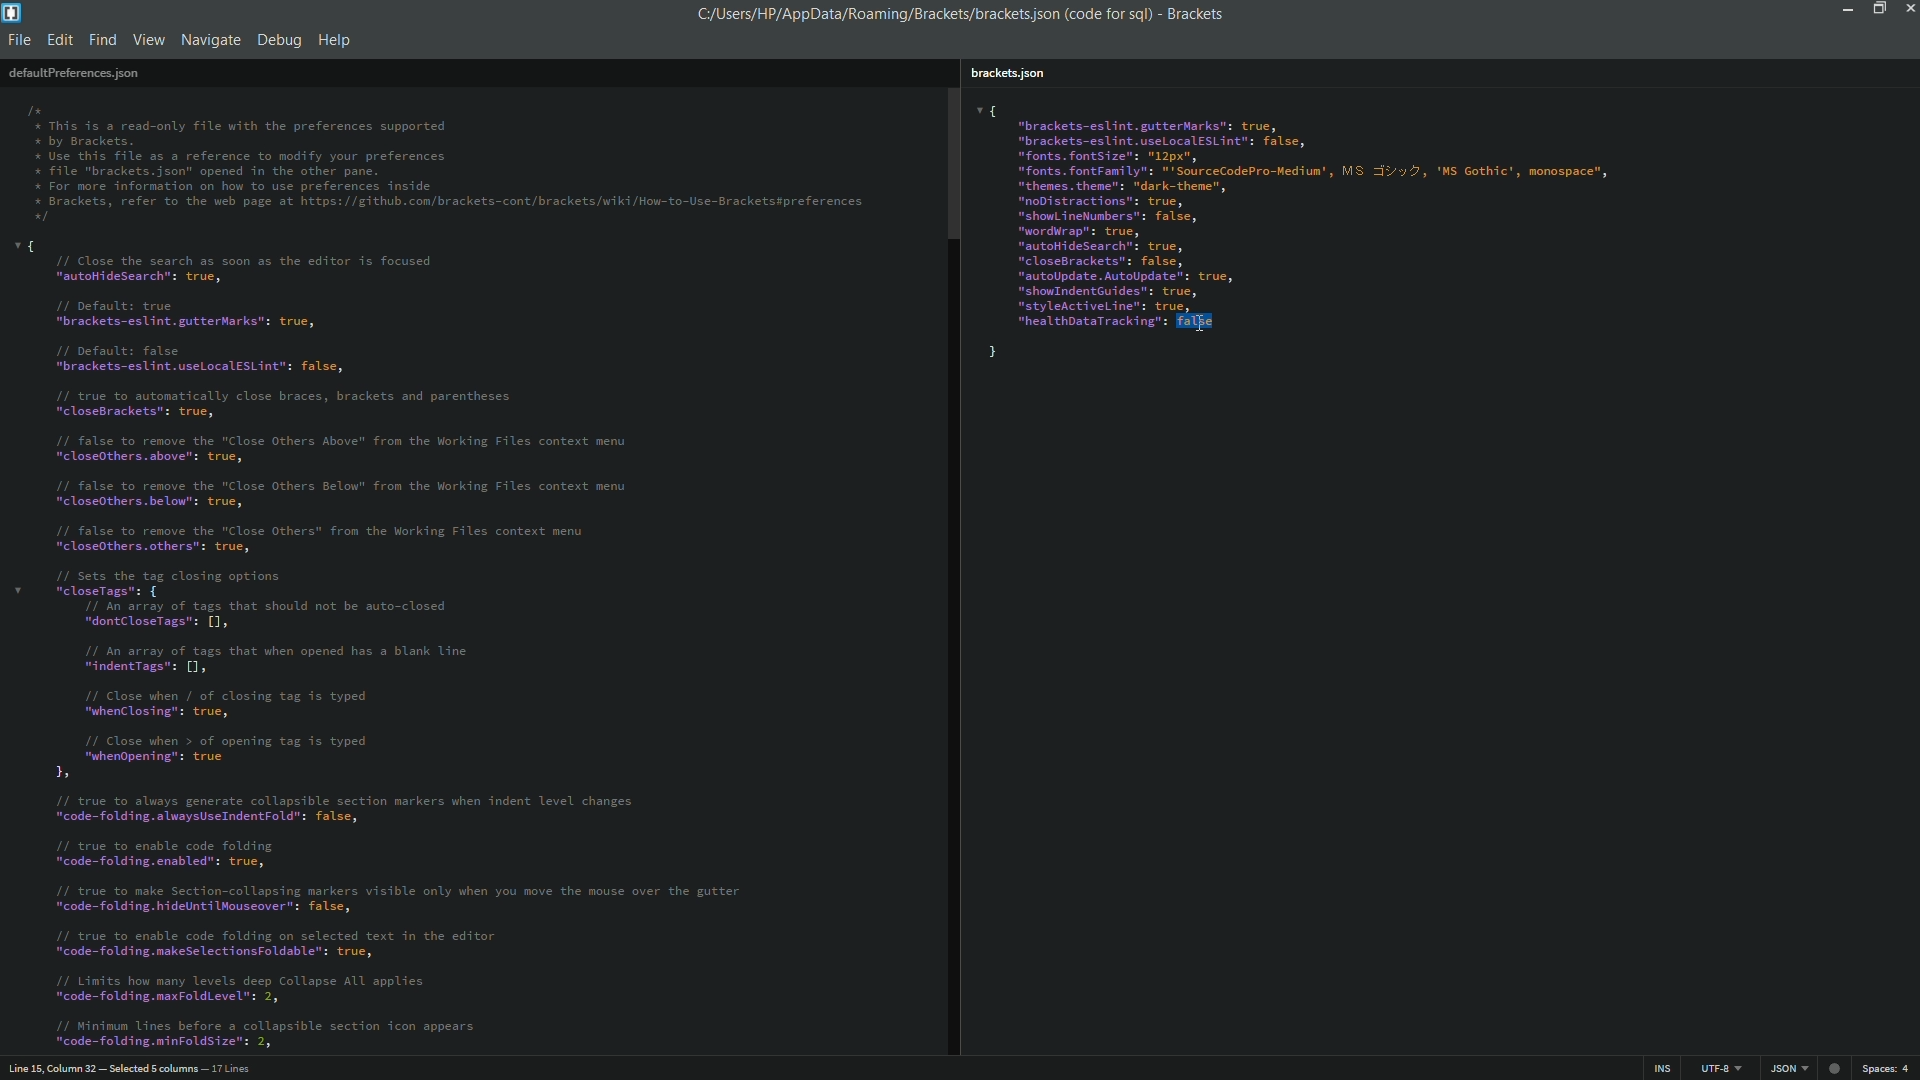 This screenshot has width=1920, height=1080. Describe the element at coordinates (1717, 1069) in the screenshot. I see `File encoding` at that location.